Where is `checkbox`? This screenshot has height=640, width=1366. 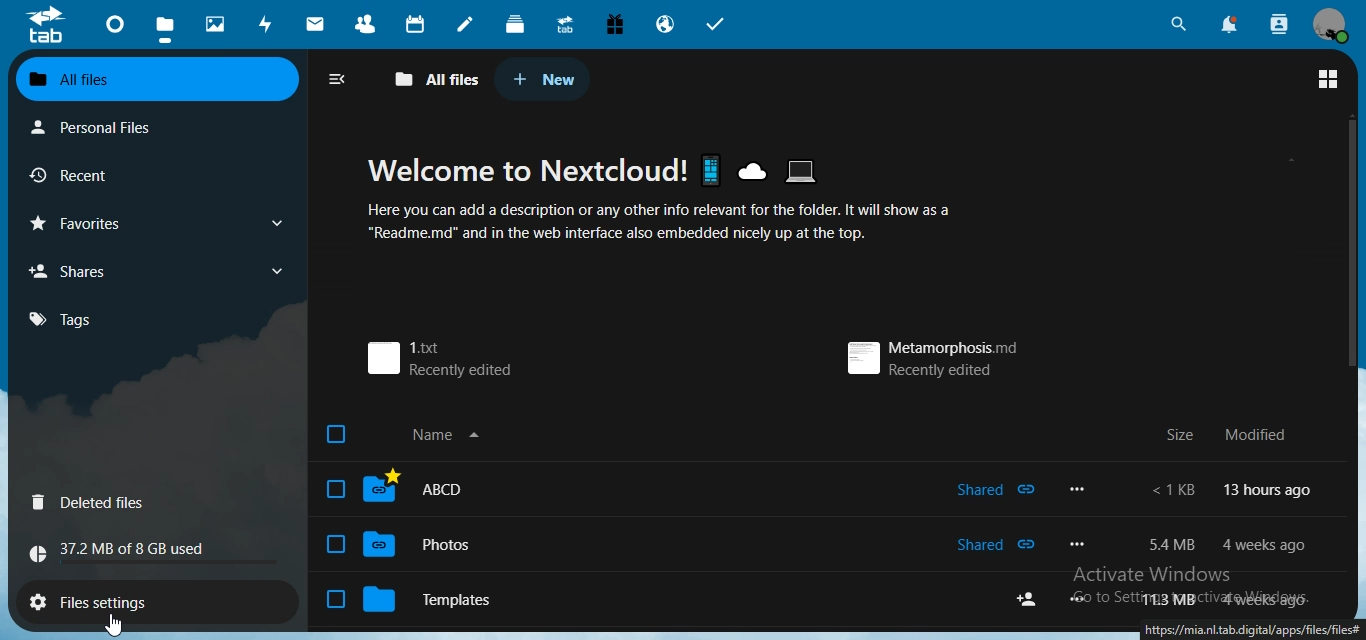 checkbox is located at coordinates (336, 544).